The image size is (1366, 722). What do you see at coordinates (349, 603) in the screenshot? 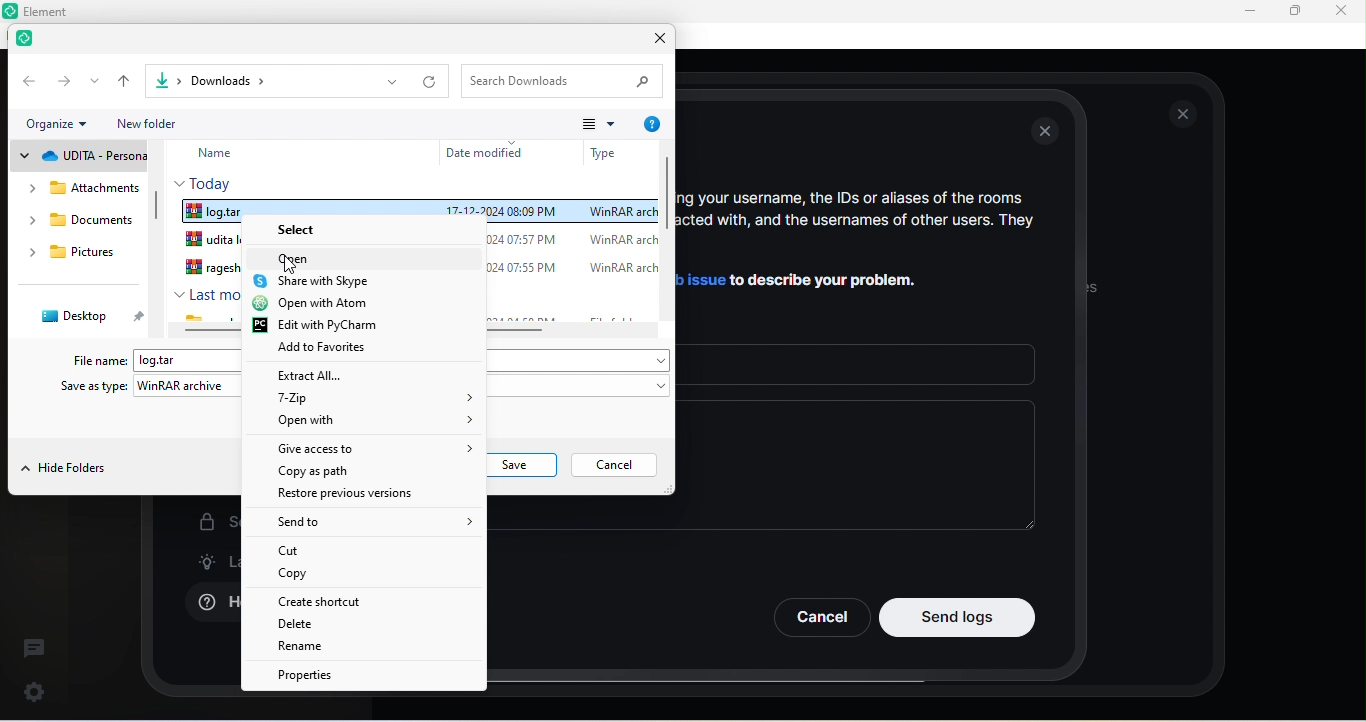
I see `create shortcut` at bounding box center [349, 603].